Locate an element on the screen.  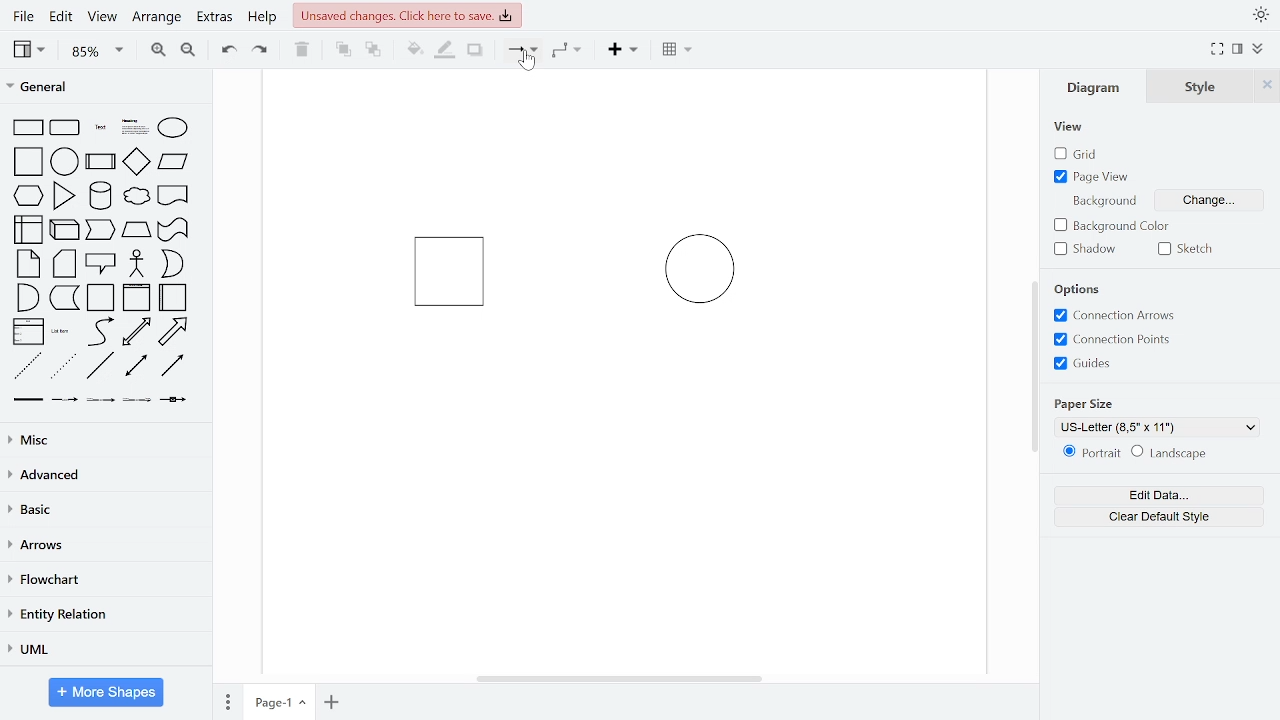
bidirectional arrow is located at coordinates (136, 332).